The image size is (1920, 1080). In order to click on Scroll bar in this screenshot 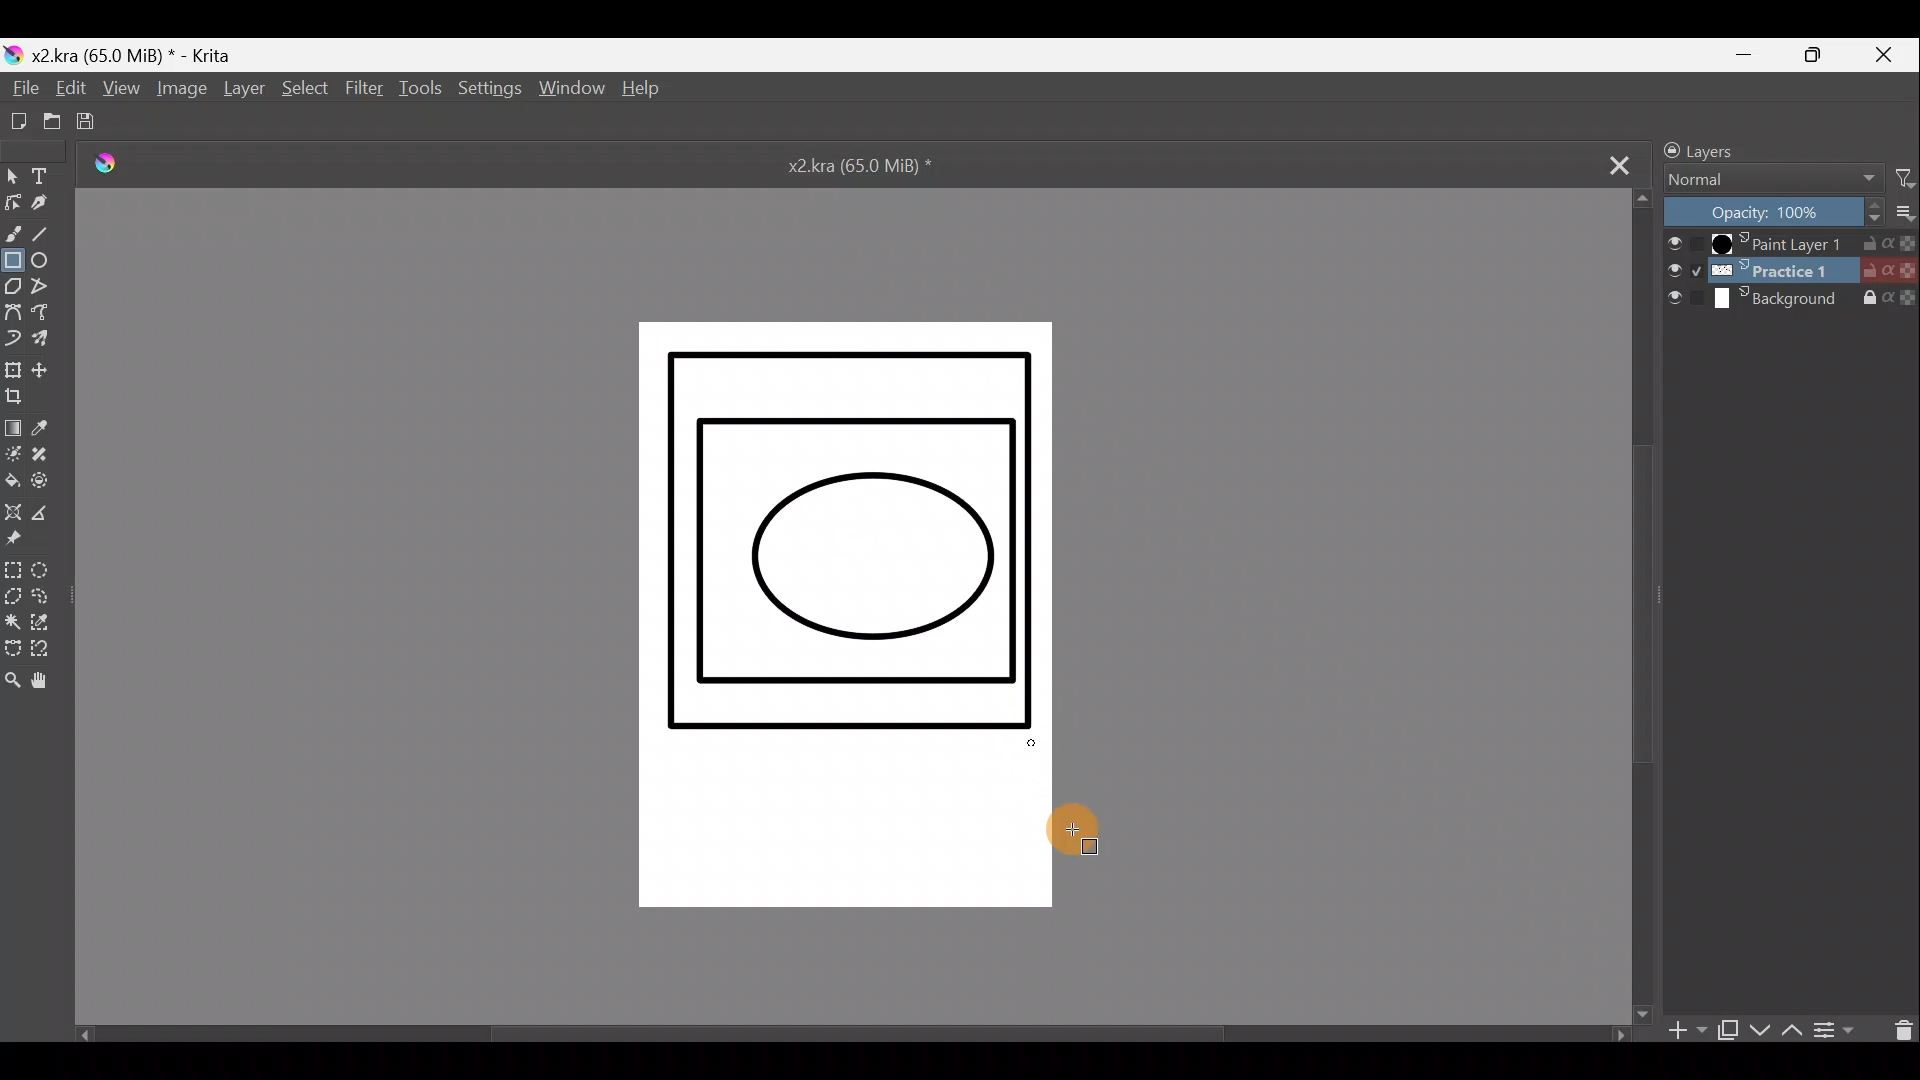, I will do `click(862, 1032)`.